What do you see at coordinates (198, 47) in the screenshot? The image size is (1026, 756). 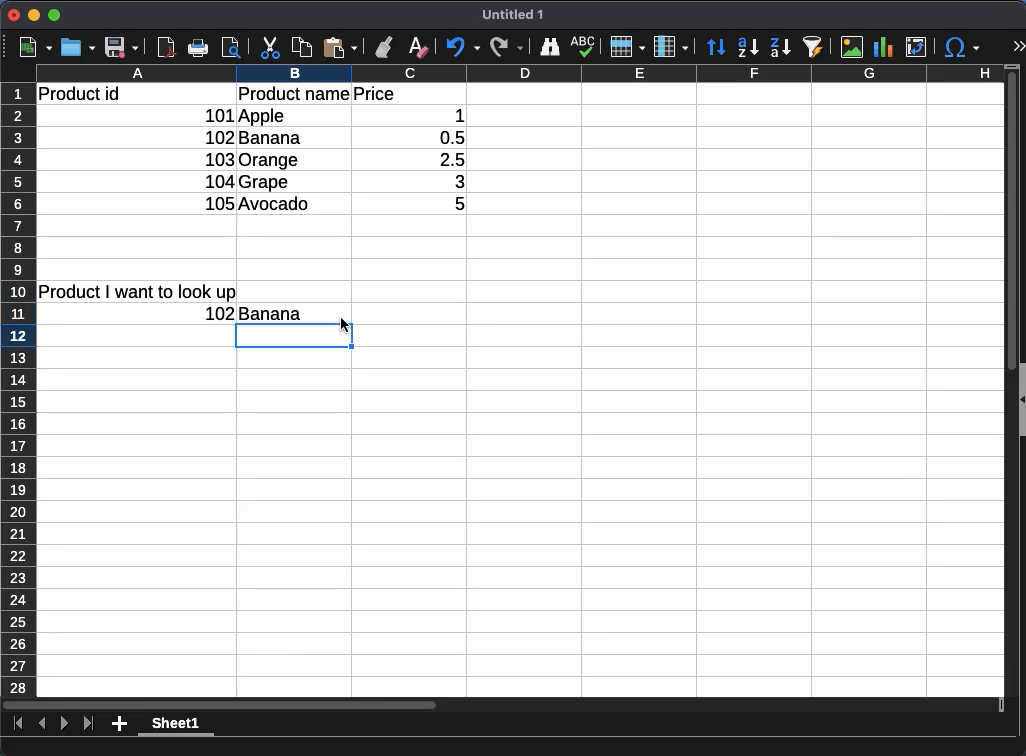 I see `print` at bounding box center [198, 47].